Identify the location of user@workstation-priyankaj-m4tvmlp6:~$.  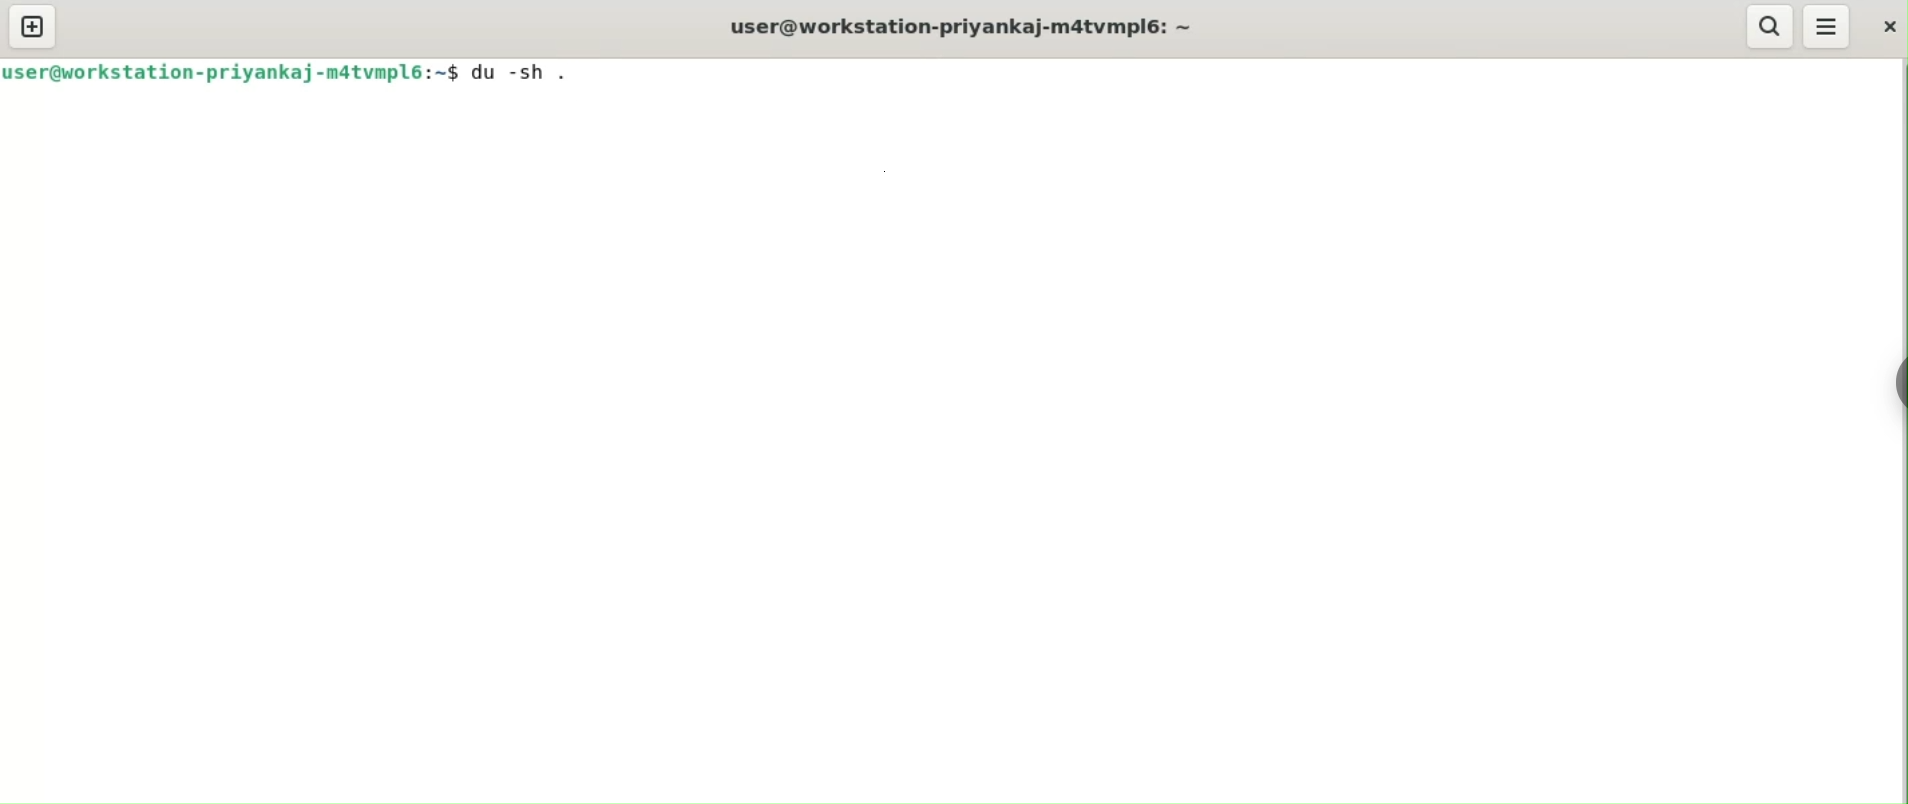
(230, 74).